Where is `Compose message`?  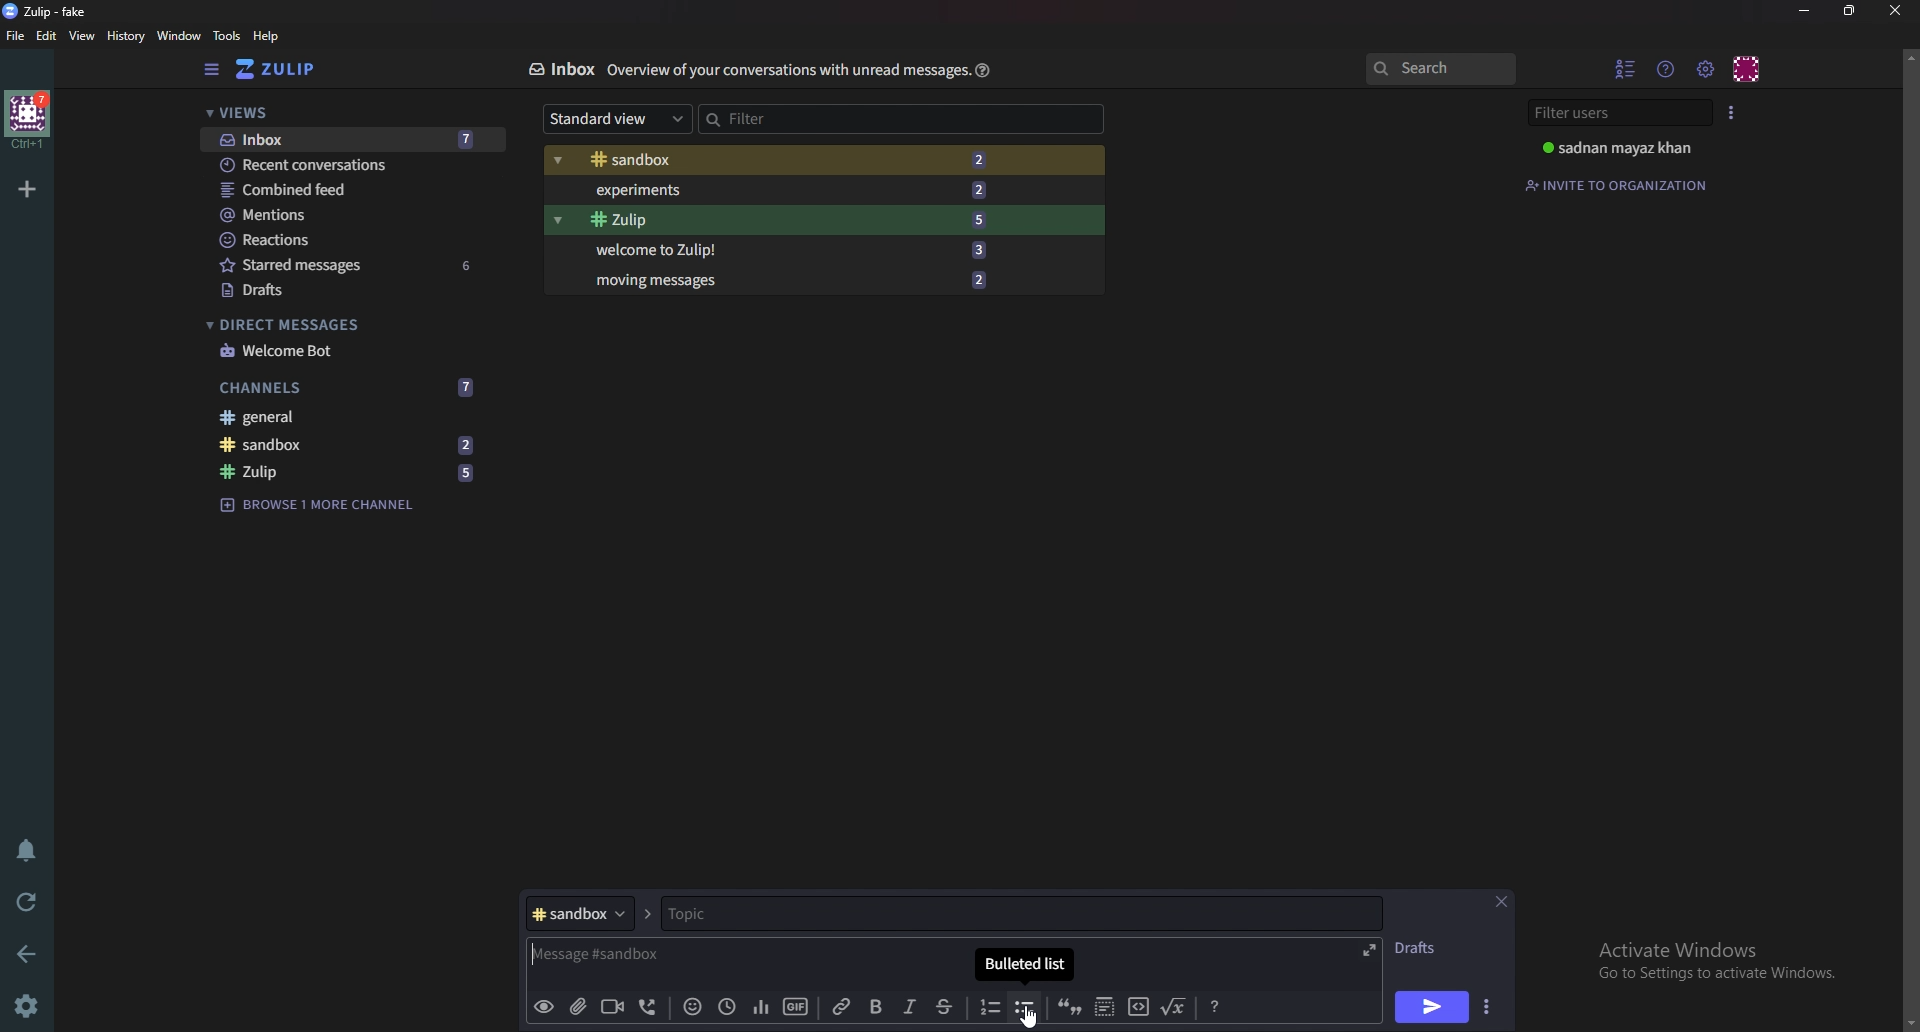
Compose message is located at coordinates (743, 955).